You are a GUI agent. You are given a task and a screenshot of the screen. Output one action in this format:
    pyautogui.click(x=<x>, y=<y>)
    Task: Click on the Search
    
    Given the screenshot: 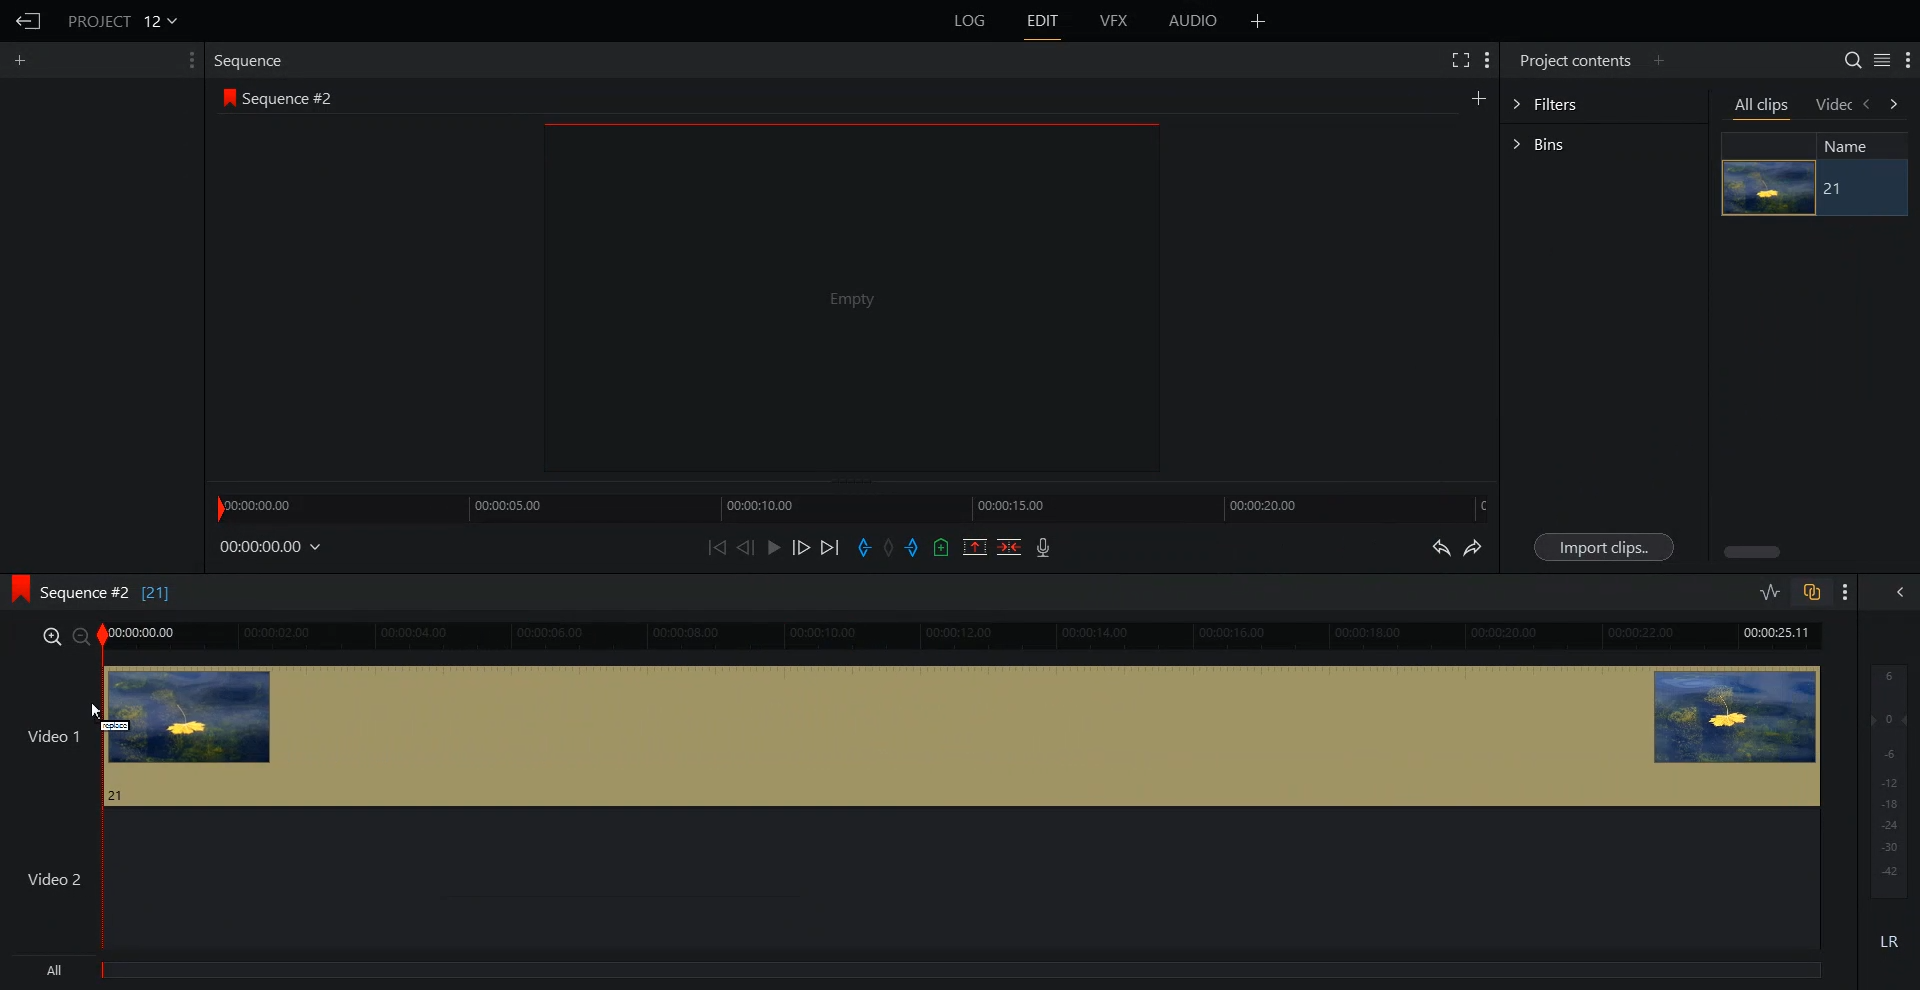 What is the action you would take?
    pyautogui.click(x=1853, y=59)
    